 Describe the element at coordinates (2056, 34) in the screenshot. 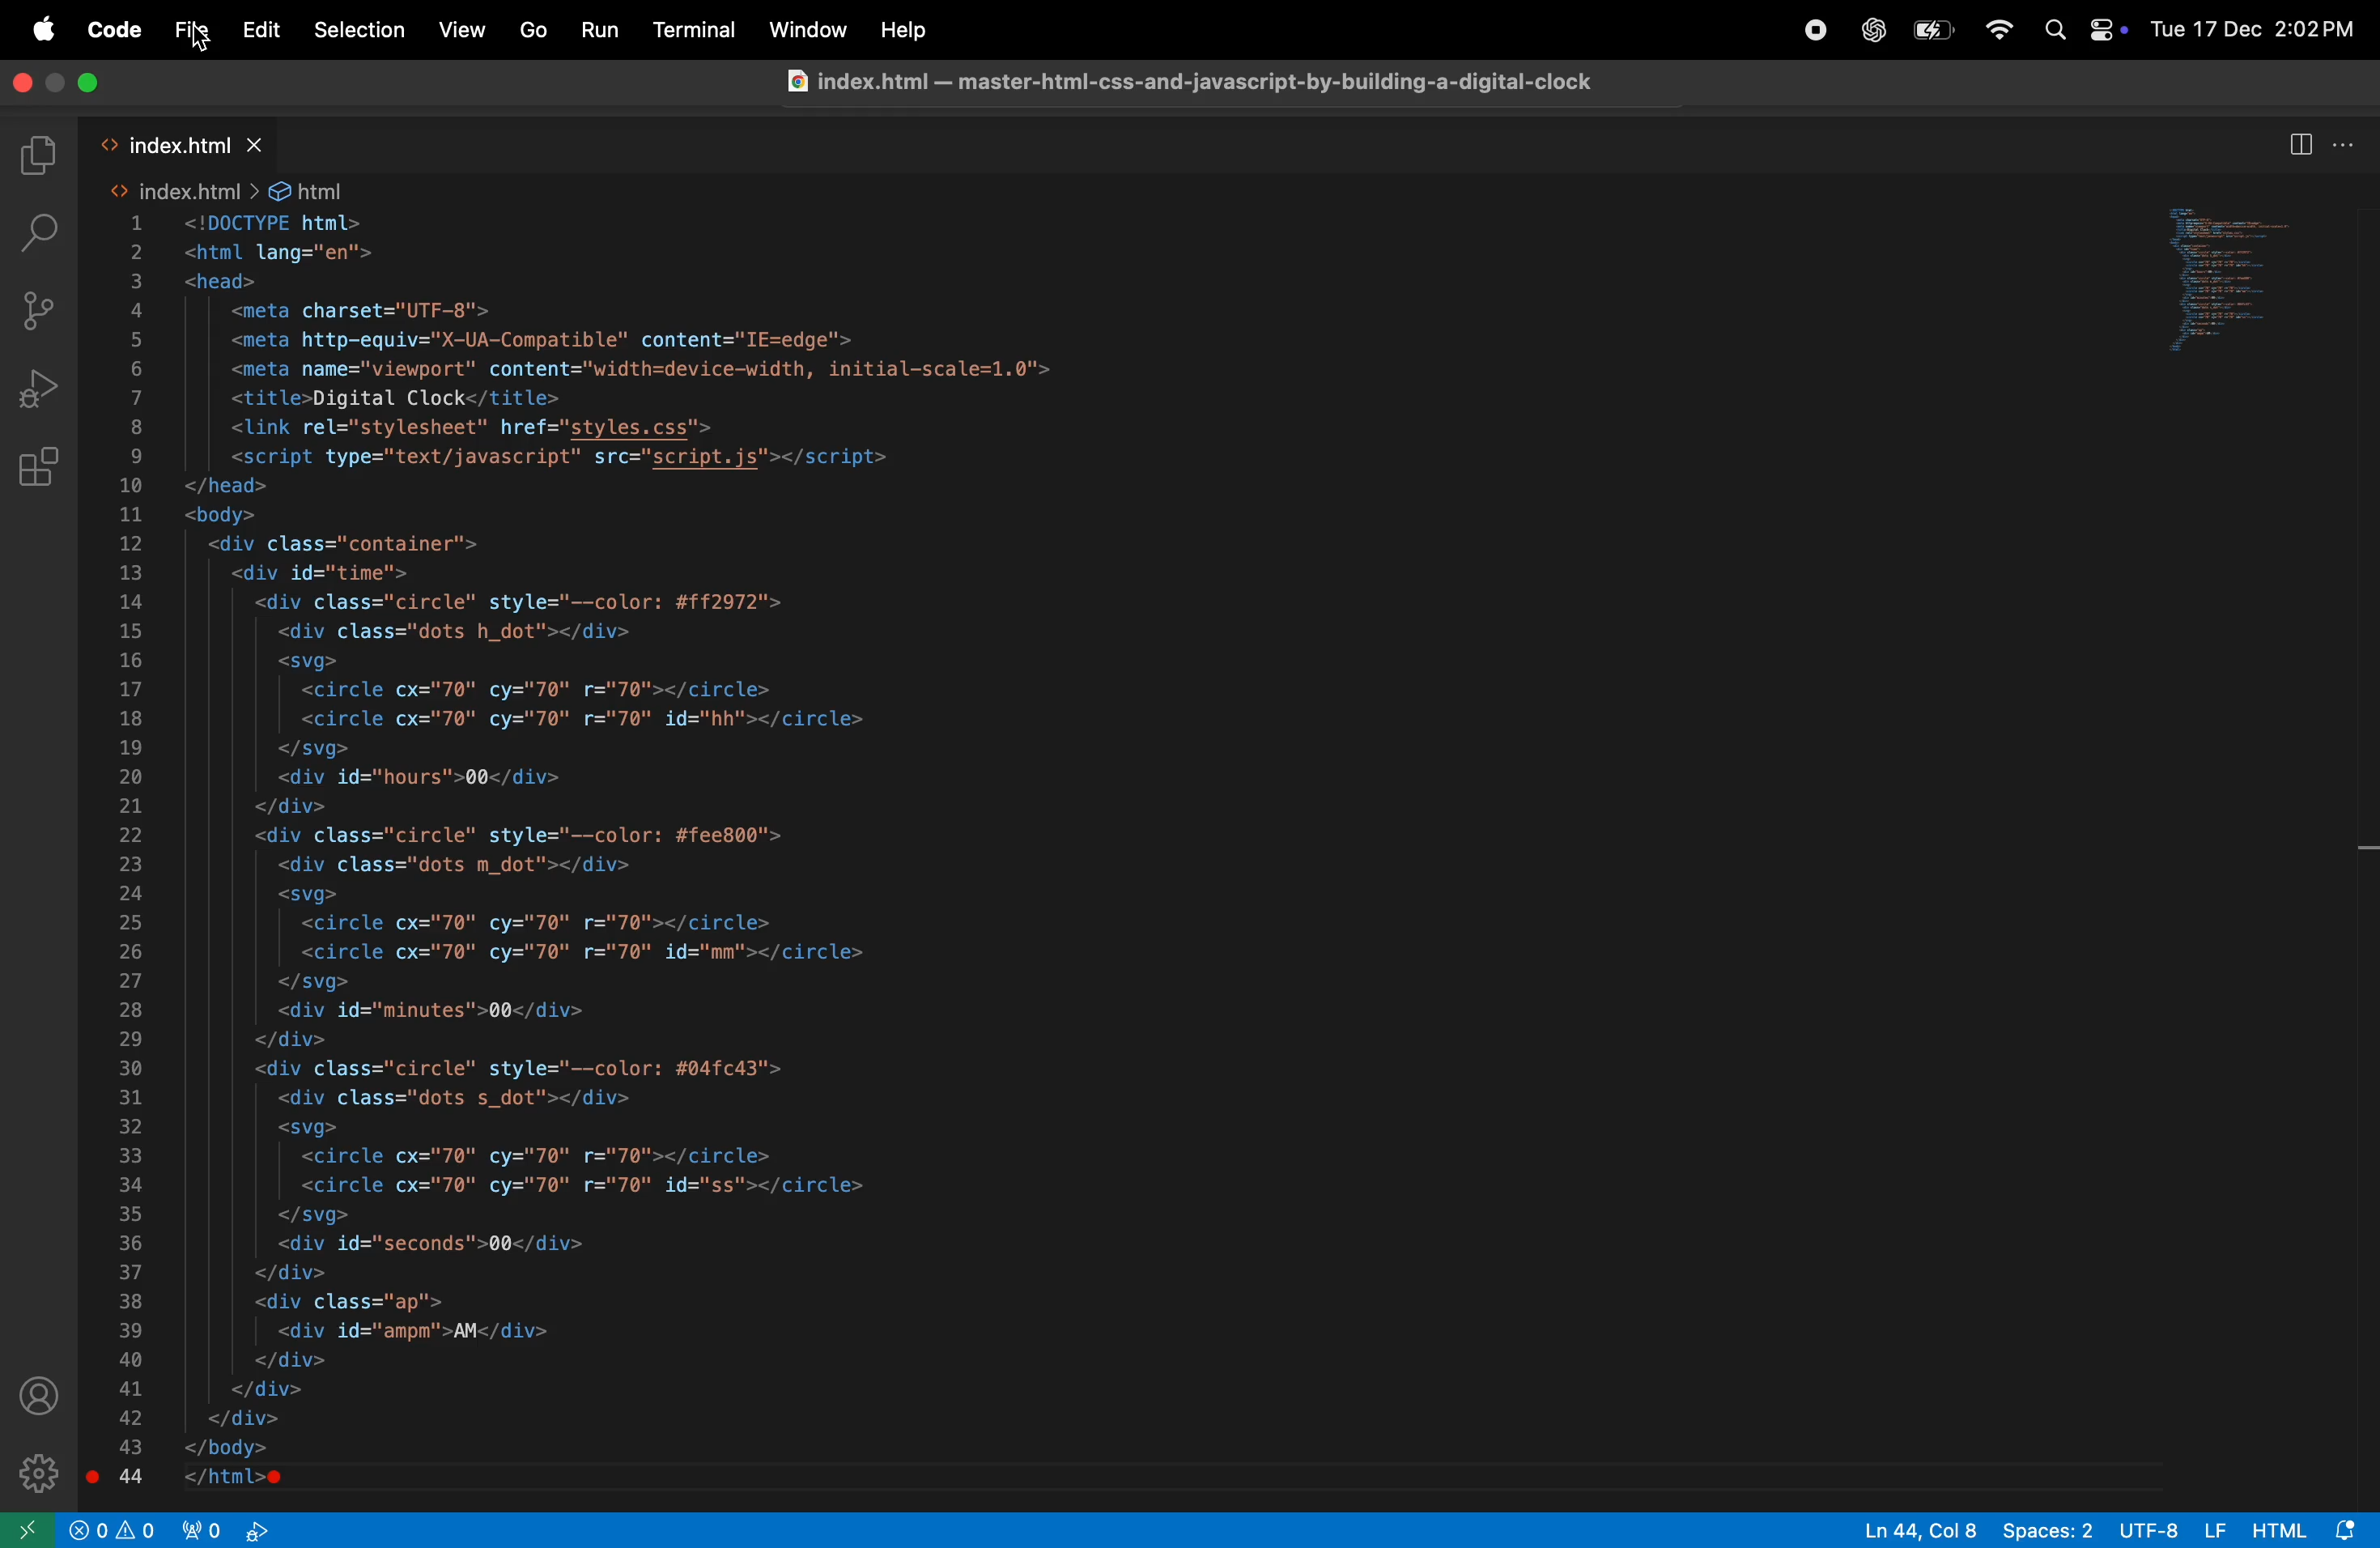

I see `search` at that location.